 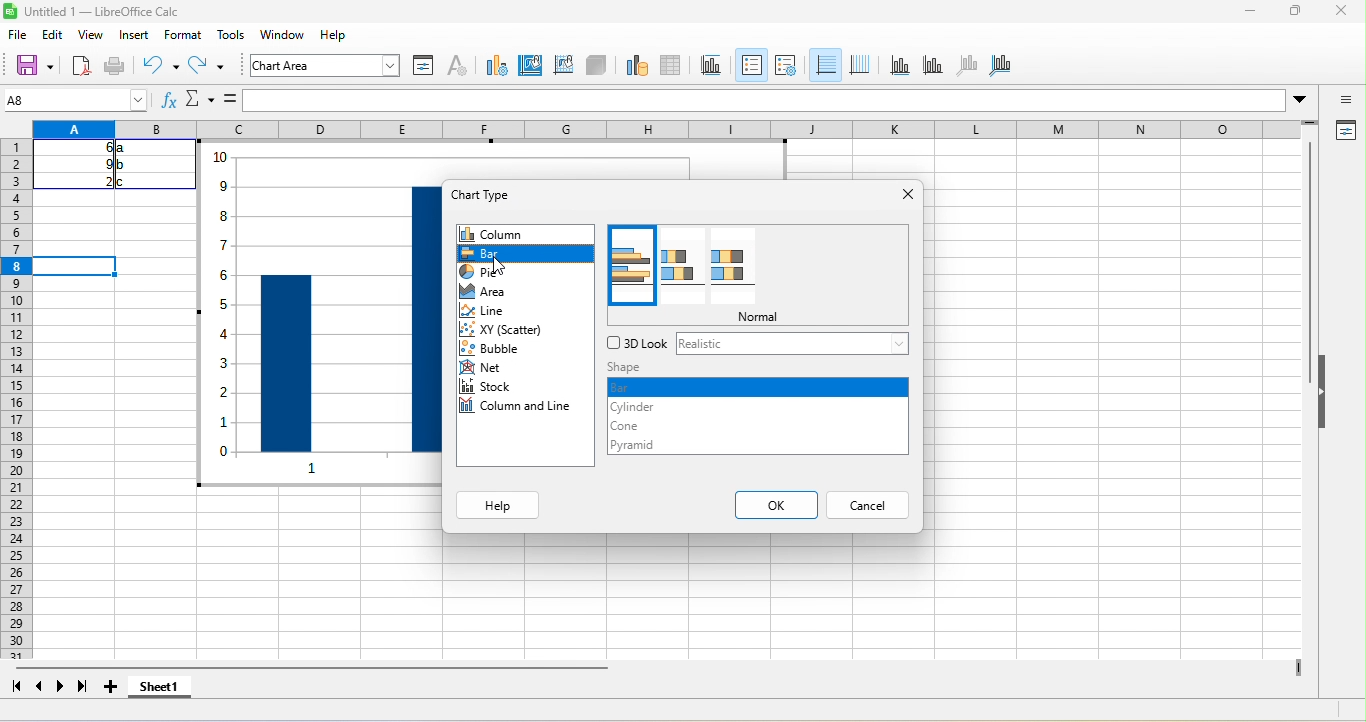 I want to click on data ranges, so click(x=631, y=66).